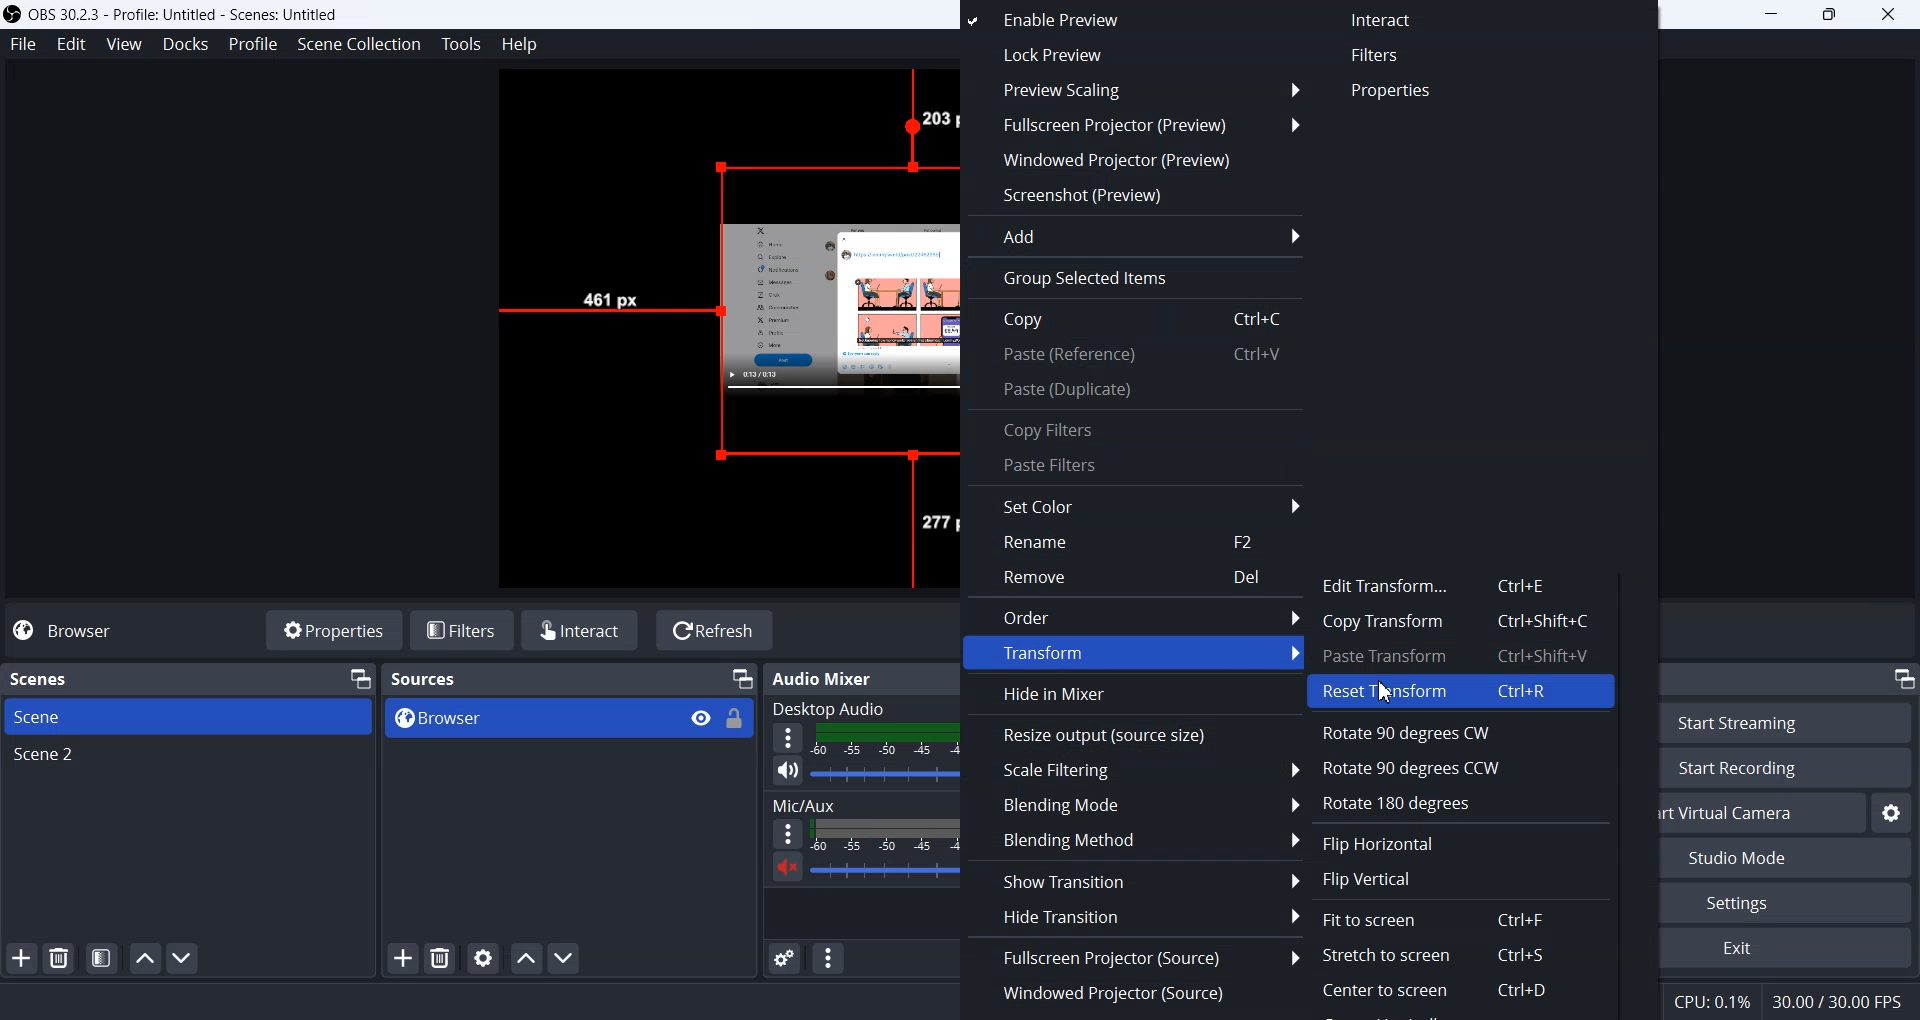 Image resolution: width=1920 pixels, height=1020 pixels. I want to click on Copy Transform, so click(1461, 620).